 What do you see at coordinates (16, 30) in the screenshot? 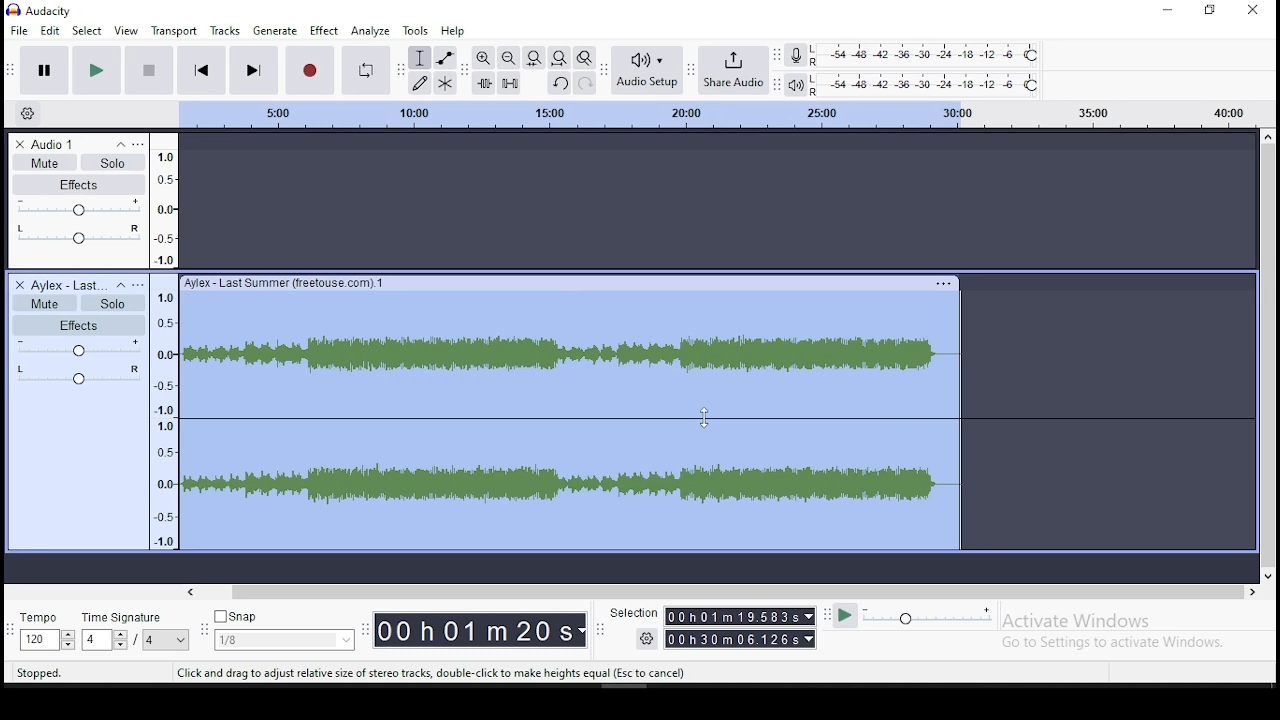
I see `file` at bounding box center [16, 30].